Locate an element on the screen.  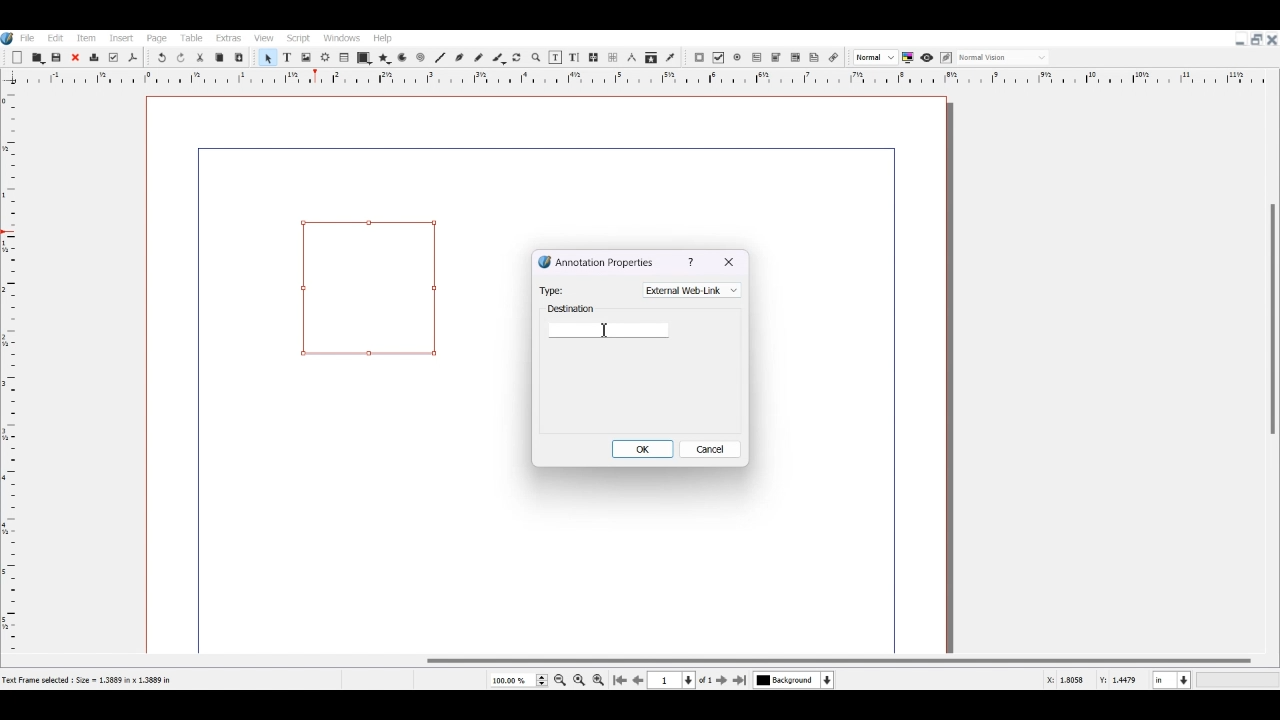
Shape is located at coordinates (364, 58).